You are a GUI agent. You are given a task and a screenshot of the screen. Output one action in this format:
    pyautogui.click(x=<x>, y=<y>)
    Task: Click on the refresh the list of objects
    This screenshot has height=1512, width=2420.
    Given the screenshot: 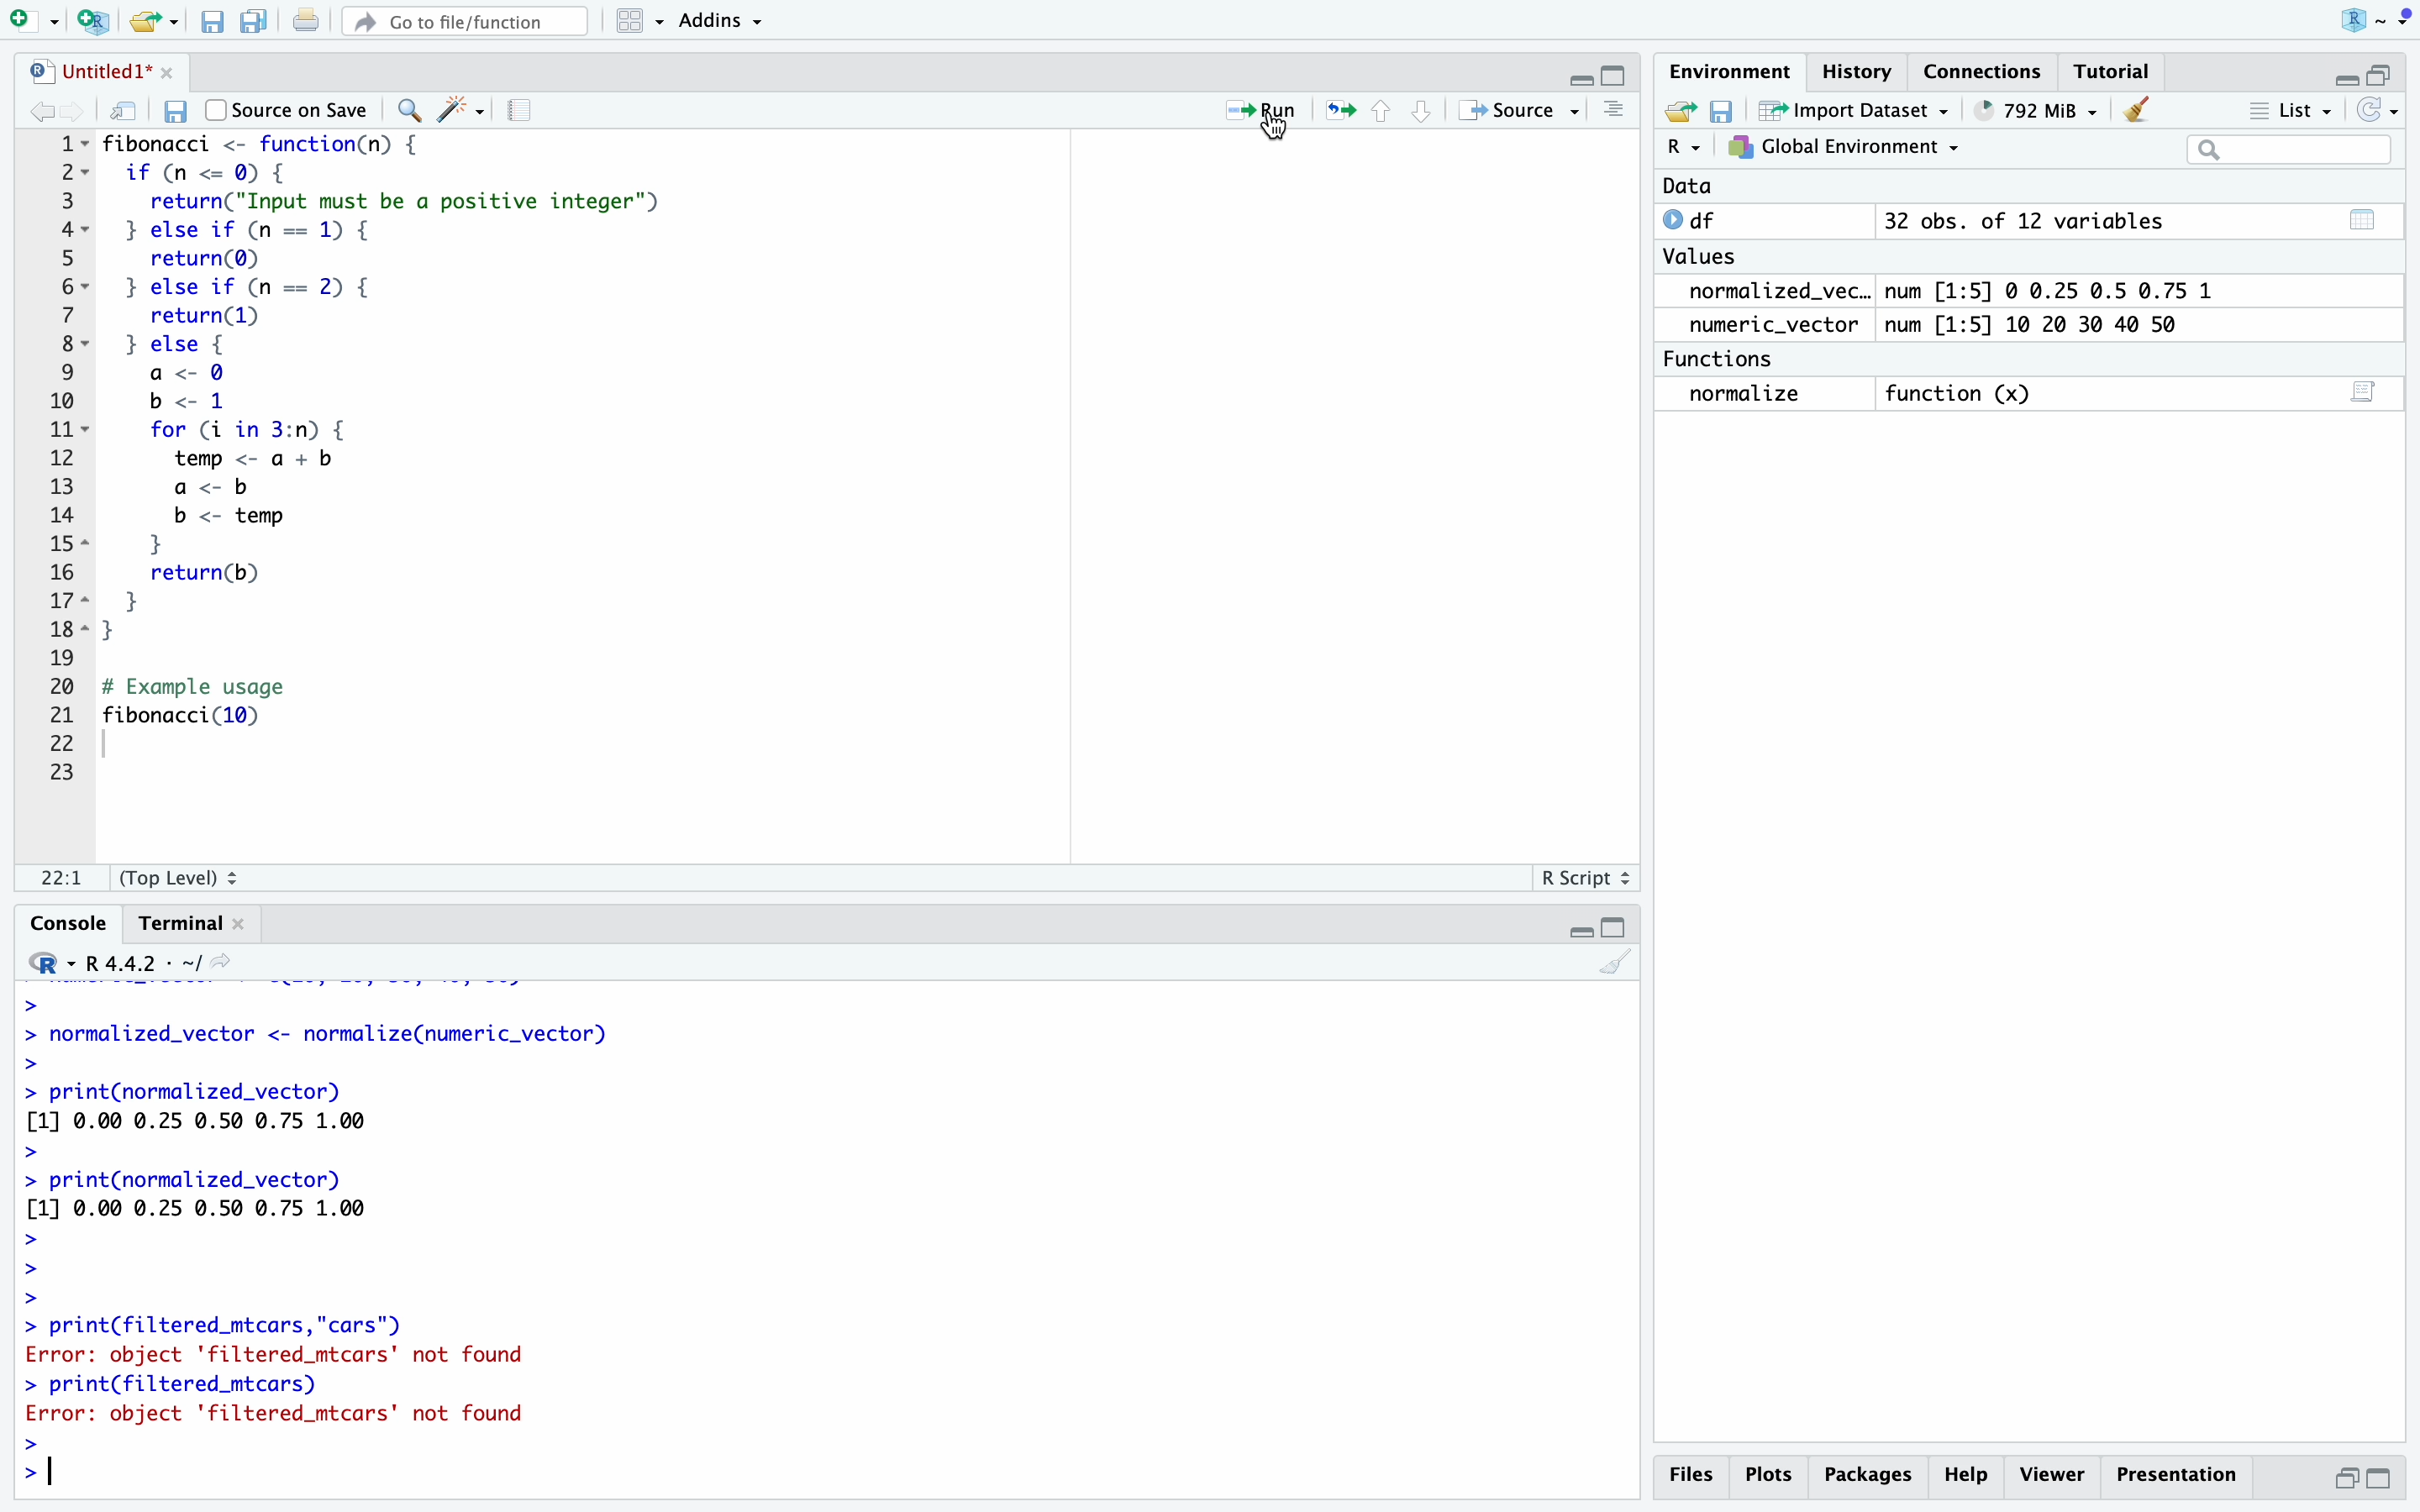 What is the action you would take?
    pyautogui.click(x=2385, y=111)
    